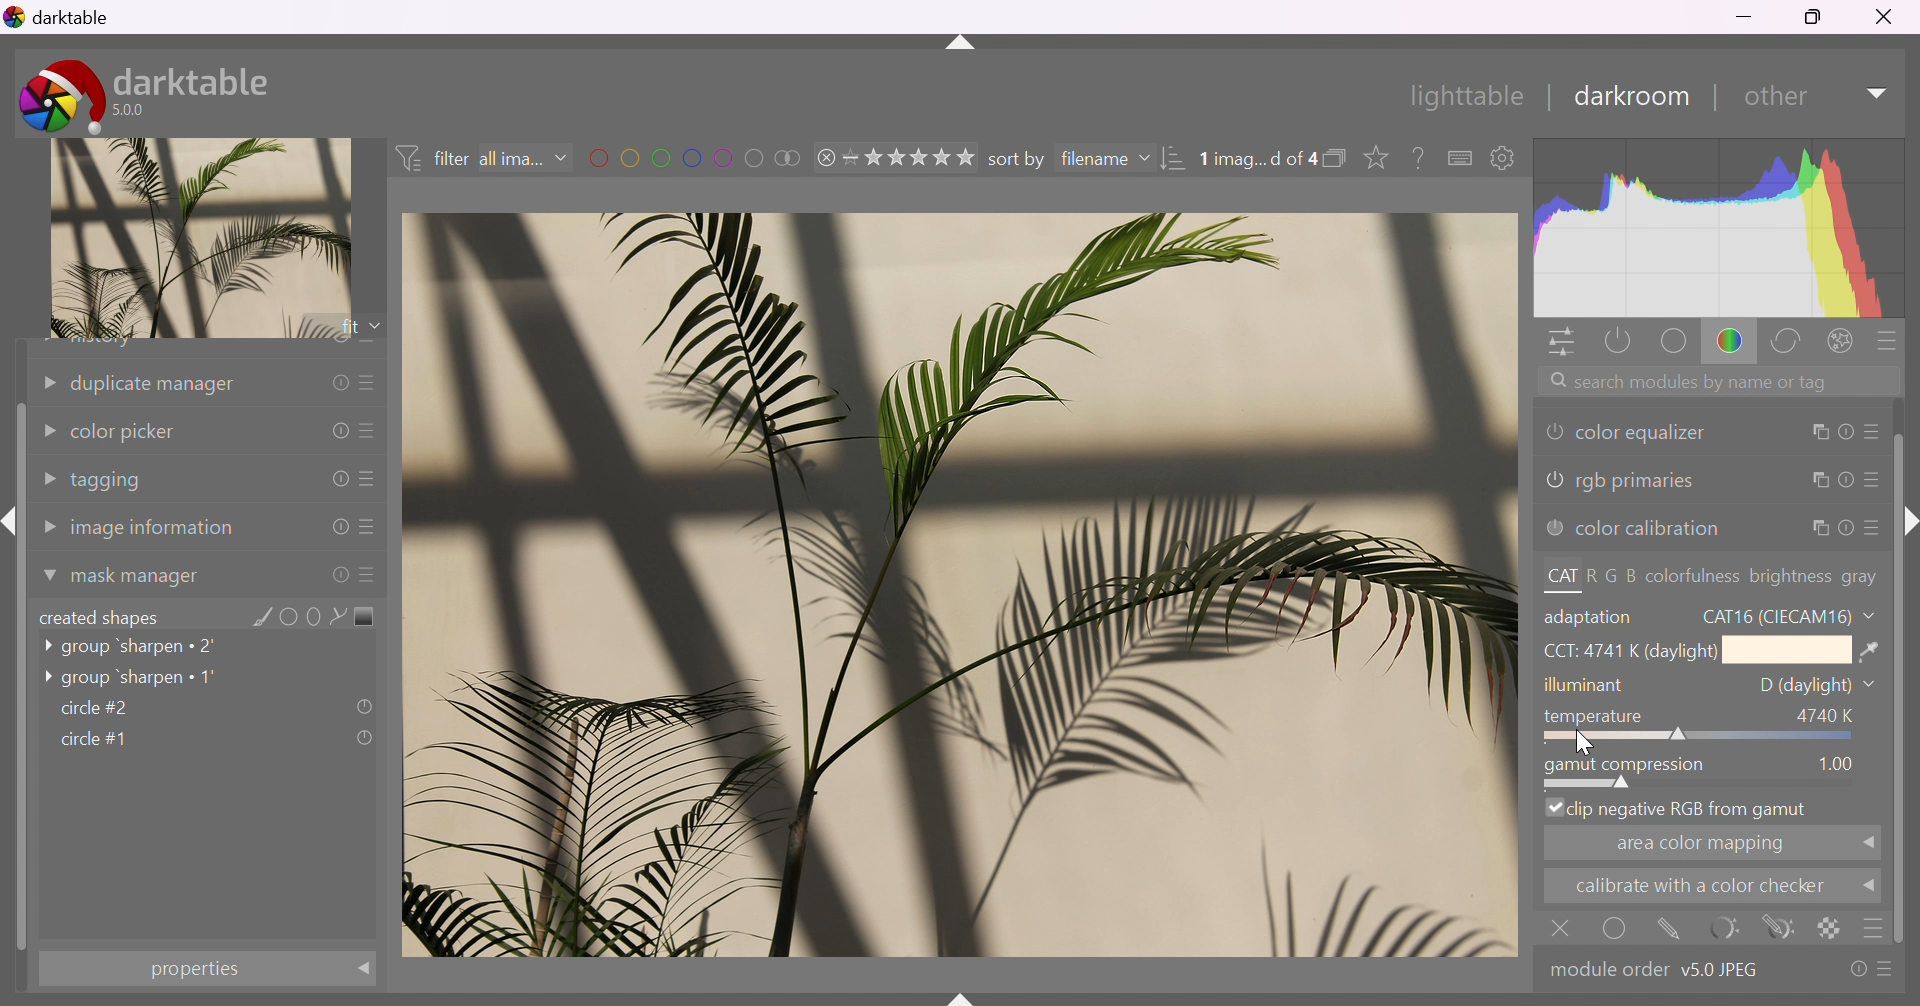  What do you see at coordinates (197, 82) in the screenshot?
I see `darktable` at bounding box center [197, 82].